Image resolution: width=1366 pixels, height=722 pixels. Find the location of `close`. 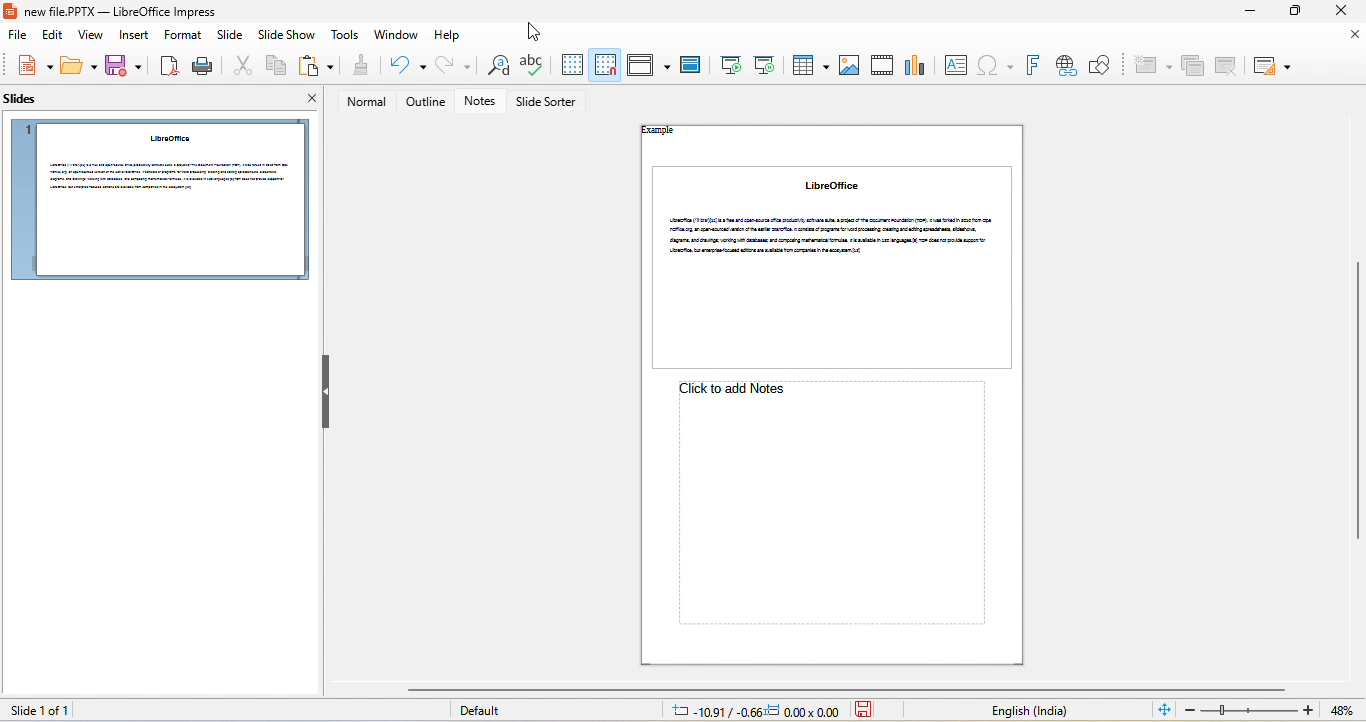

close is located at coordinates (1338, 11).